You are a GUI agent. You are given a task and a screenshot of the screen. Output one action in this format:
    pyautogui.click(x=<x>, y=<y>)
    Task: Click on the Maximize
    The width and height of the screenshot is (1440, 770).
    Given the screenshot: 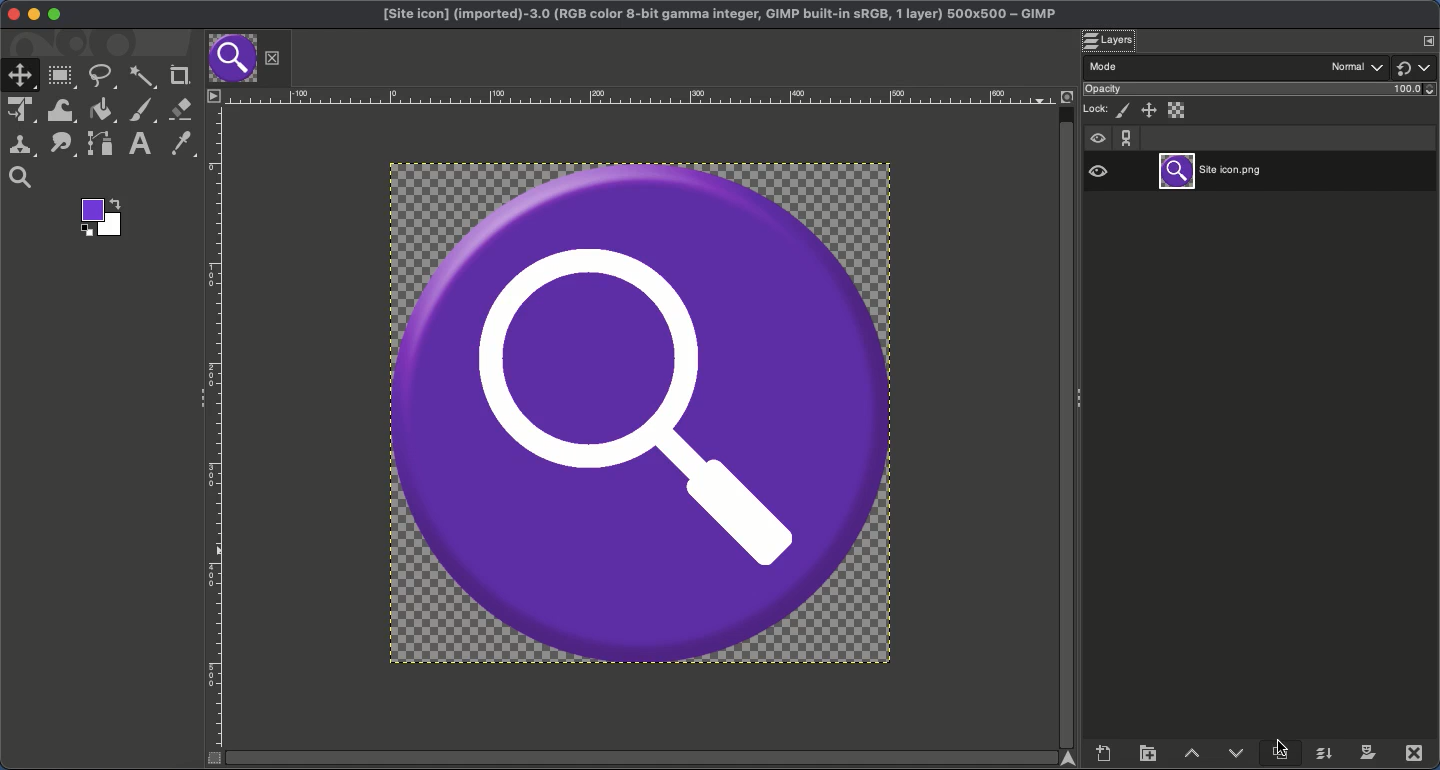 What is the action you would take?
    pyautogui.click(x=55, y=15)
    